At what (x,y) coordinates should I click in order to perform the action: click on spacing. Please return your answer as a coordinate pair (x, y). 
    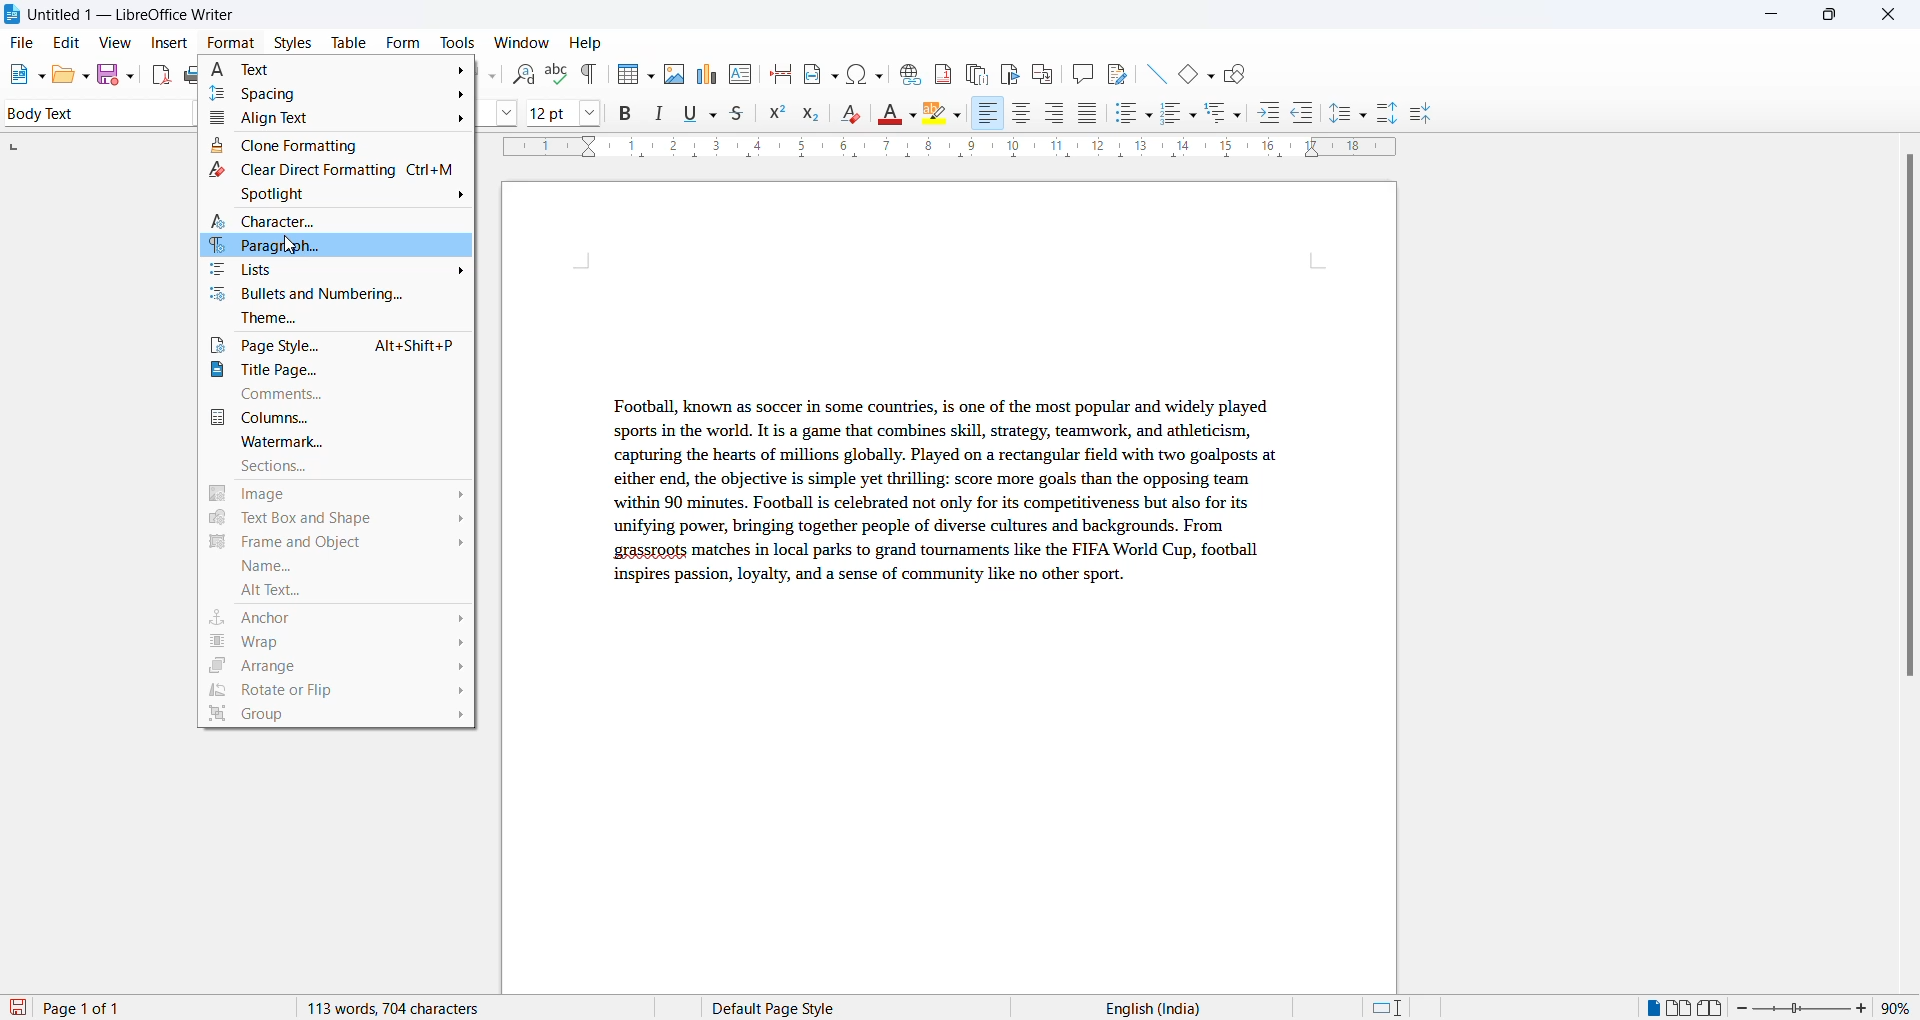
    Looking at the image, I should click on (344, 93).